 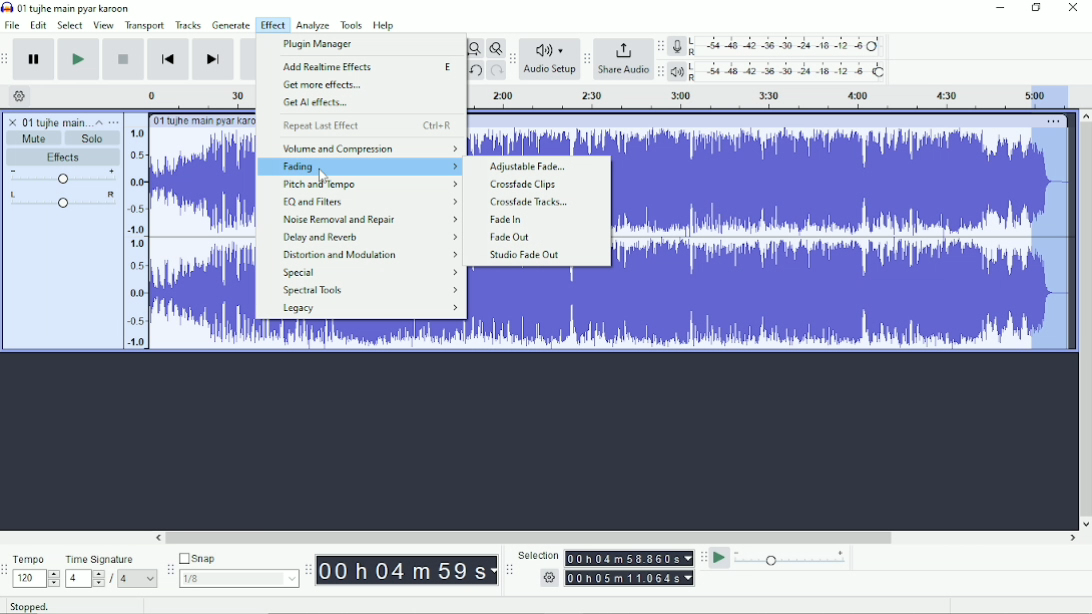 I want to click on Tools, so click(x=353, y=25).